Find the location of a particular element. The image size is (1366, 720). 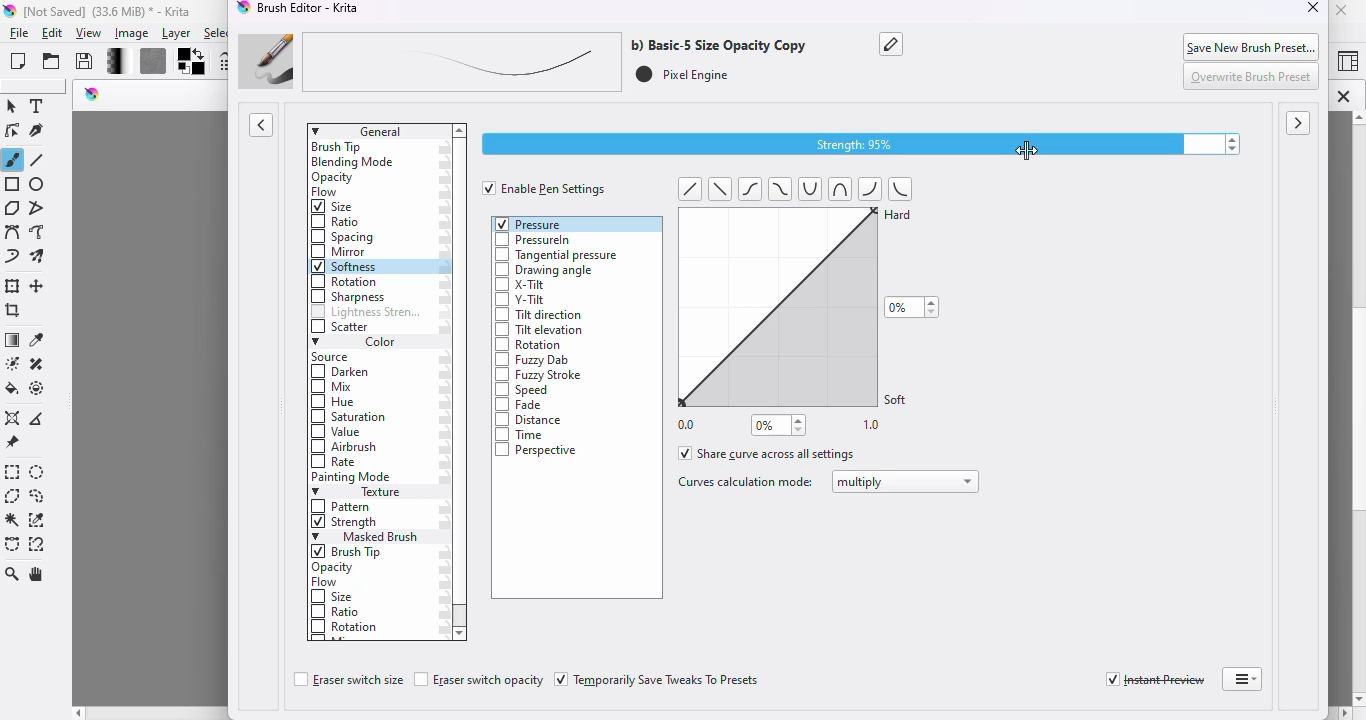

brush editor - Krita is located at coordinates (311, 8).